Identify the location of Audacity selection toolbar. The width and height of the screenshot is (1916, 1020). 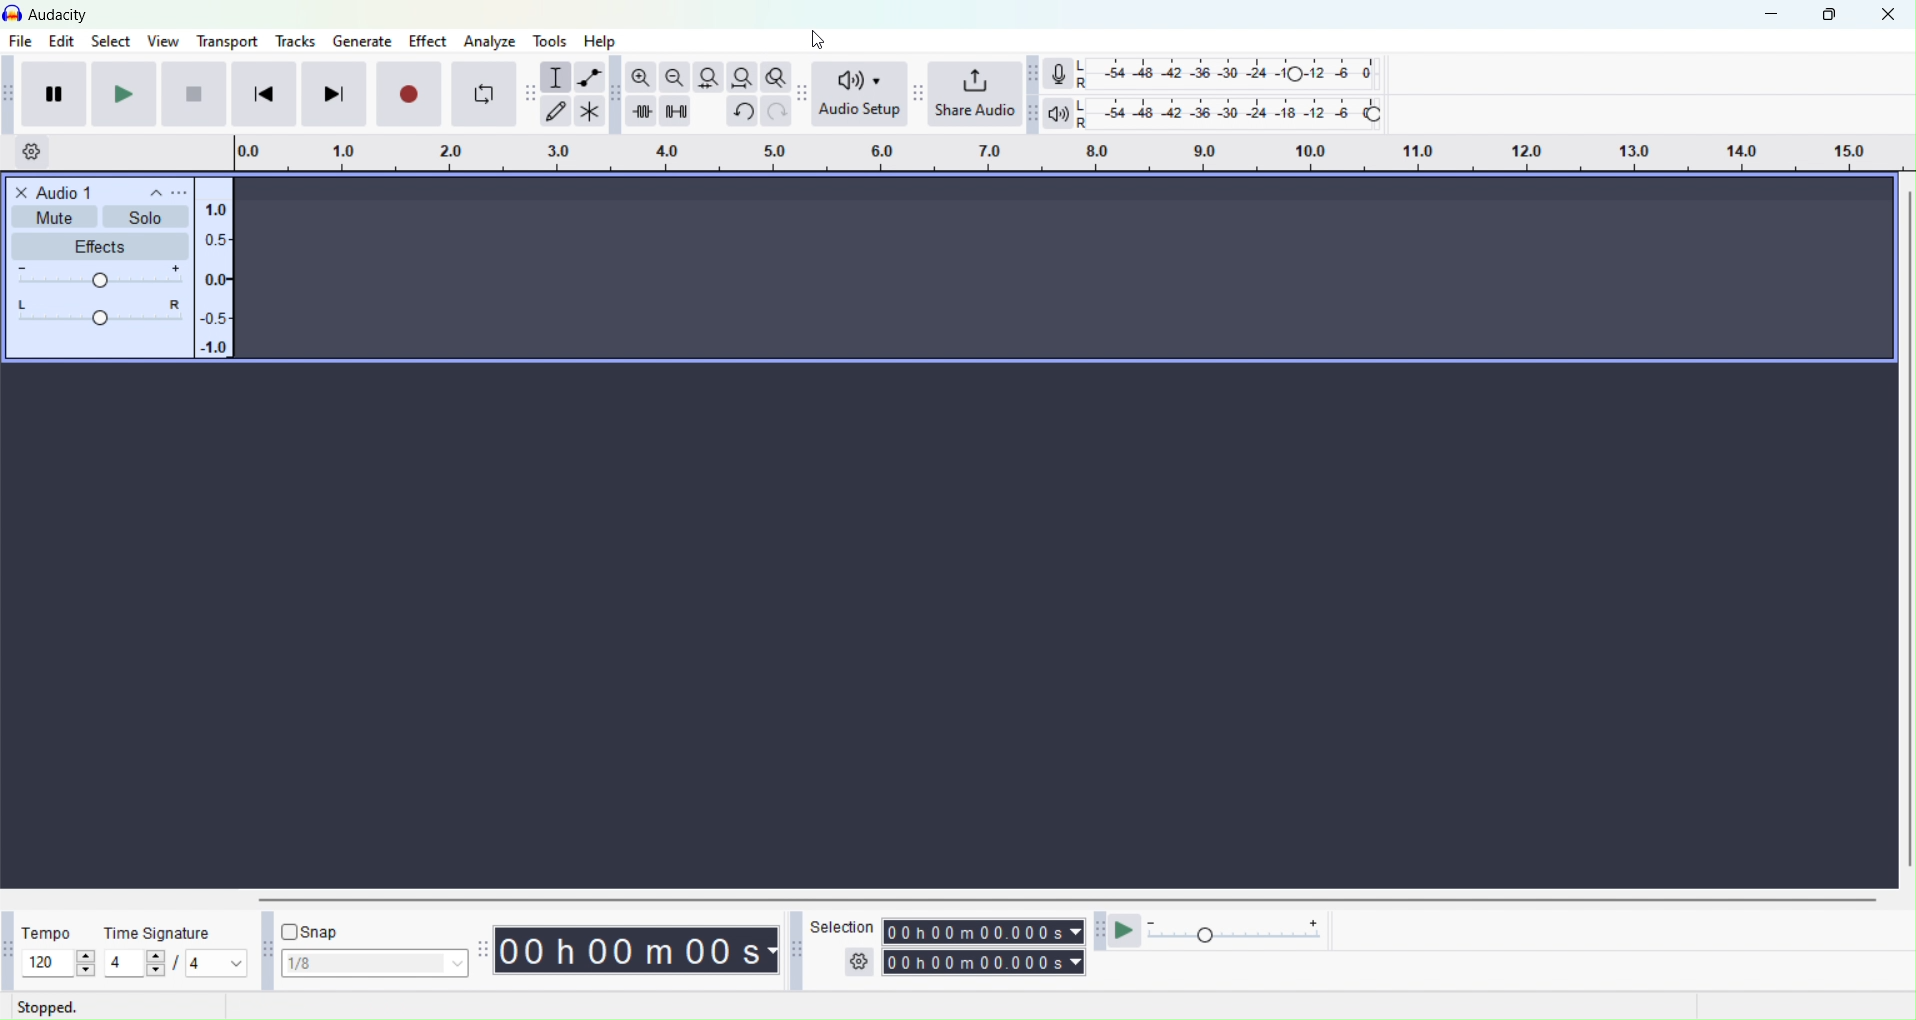
(794, 949).